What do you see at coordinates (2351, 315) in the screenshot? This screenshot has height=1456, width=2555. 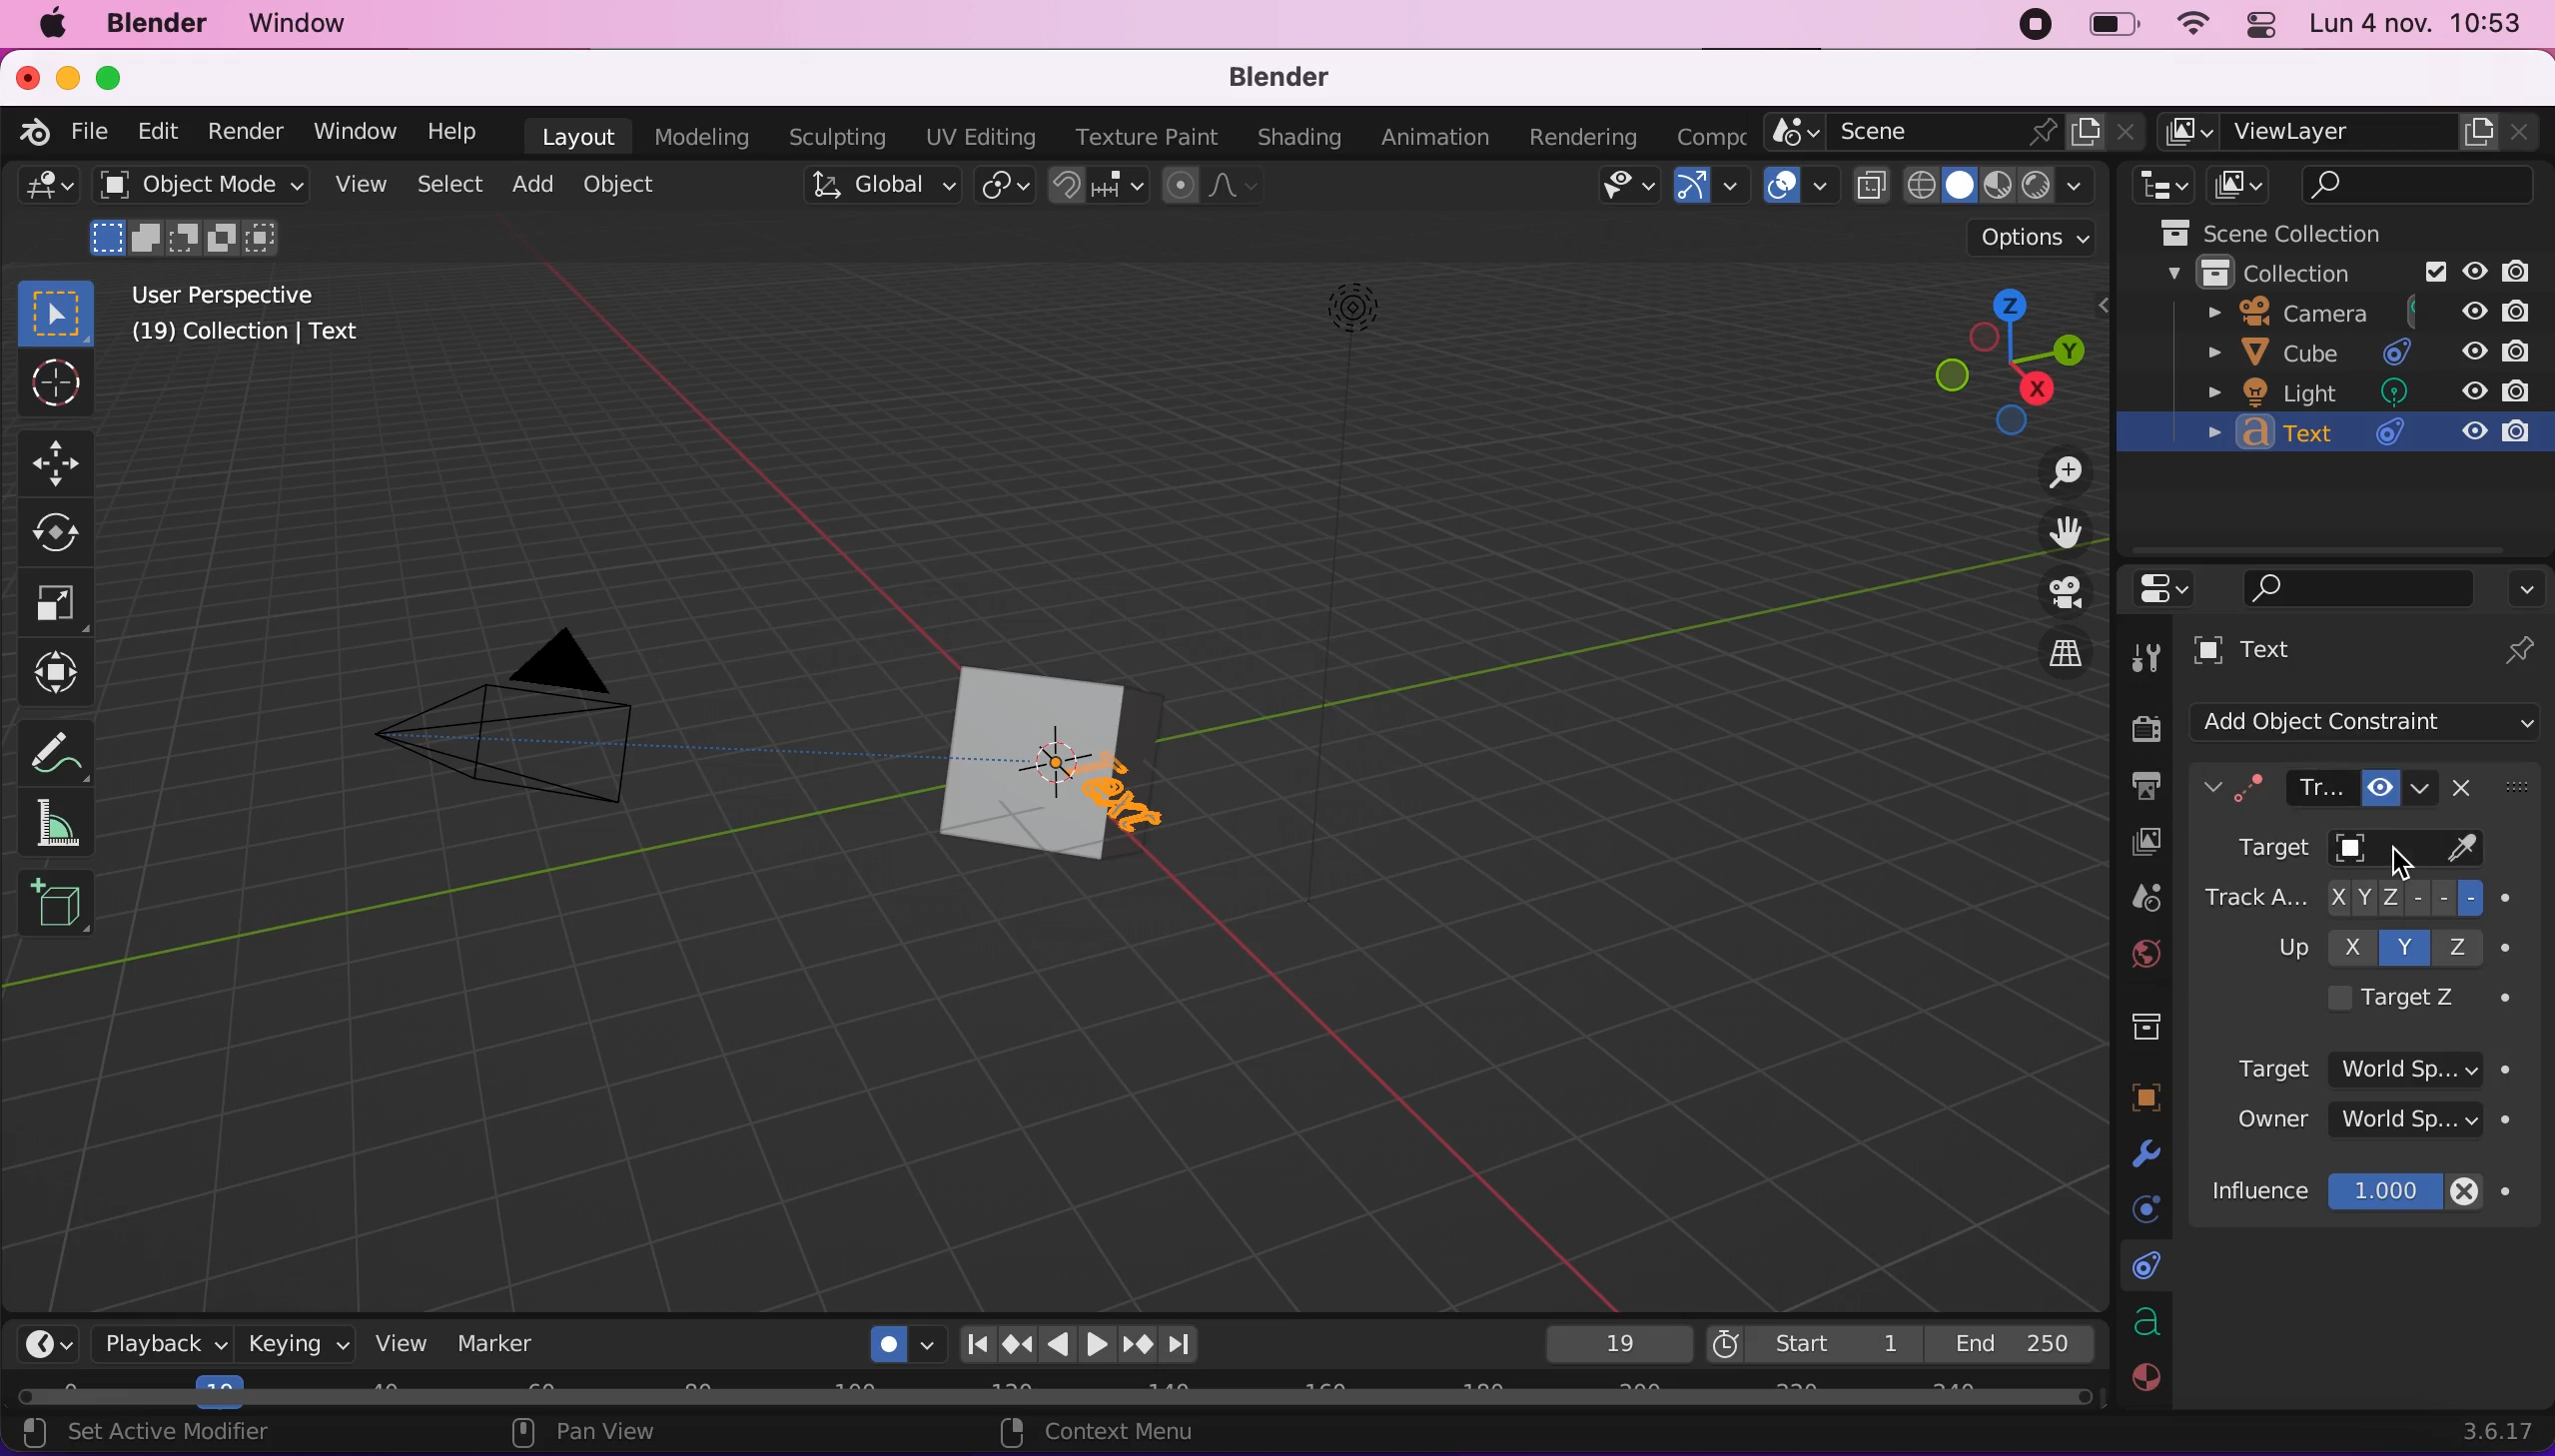 I see `camera` at bounding box center [2351, 315].